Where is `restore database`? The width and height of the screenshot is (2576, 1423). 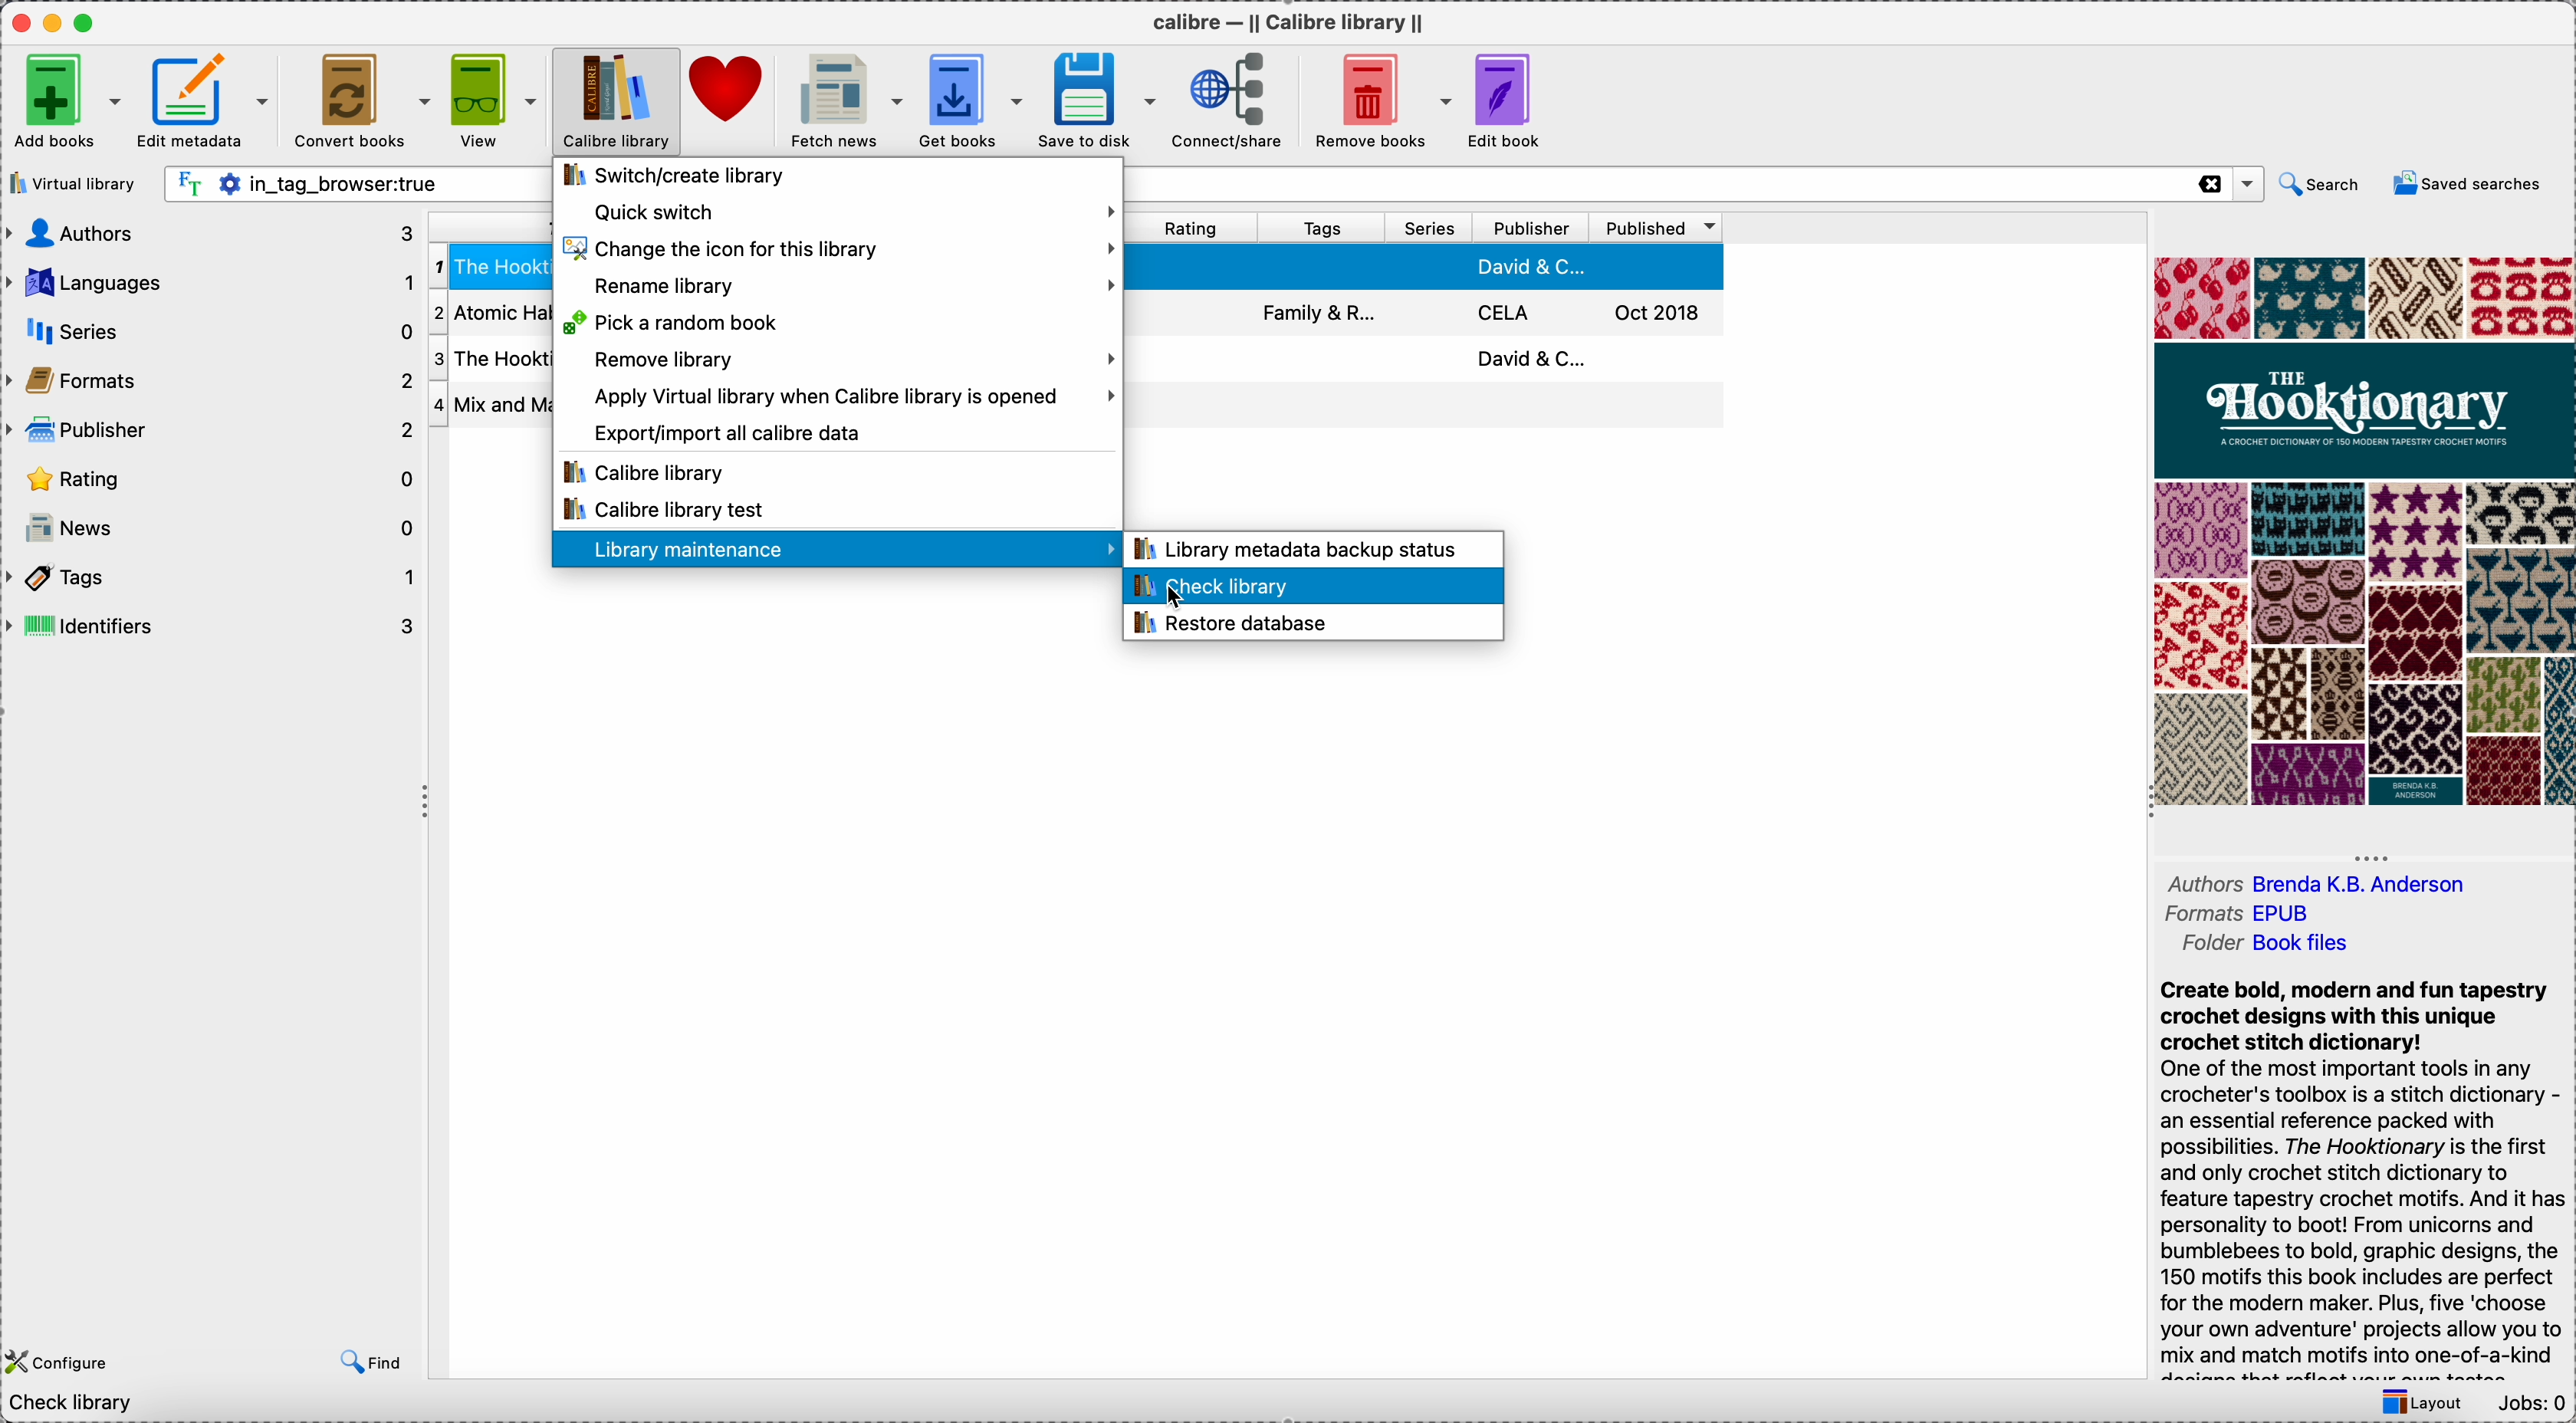 restore database is located at coordinates (1235, 625).